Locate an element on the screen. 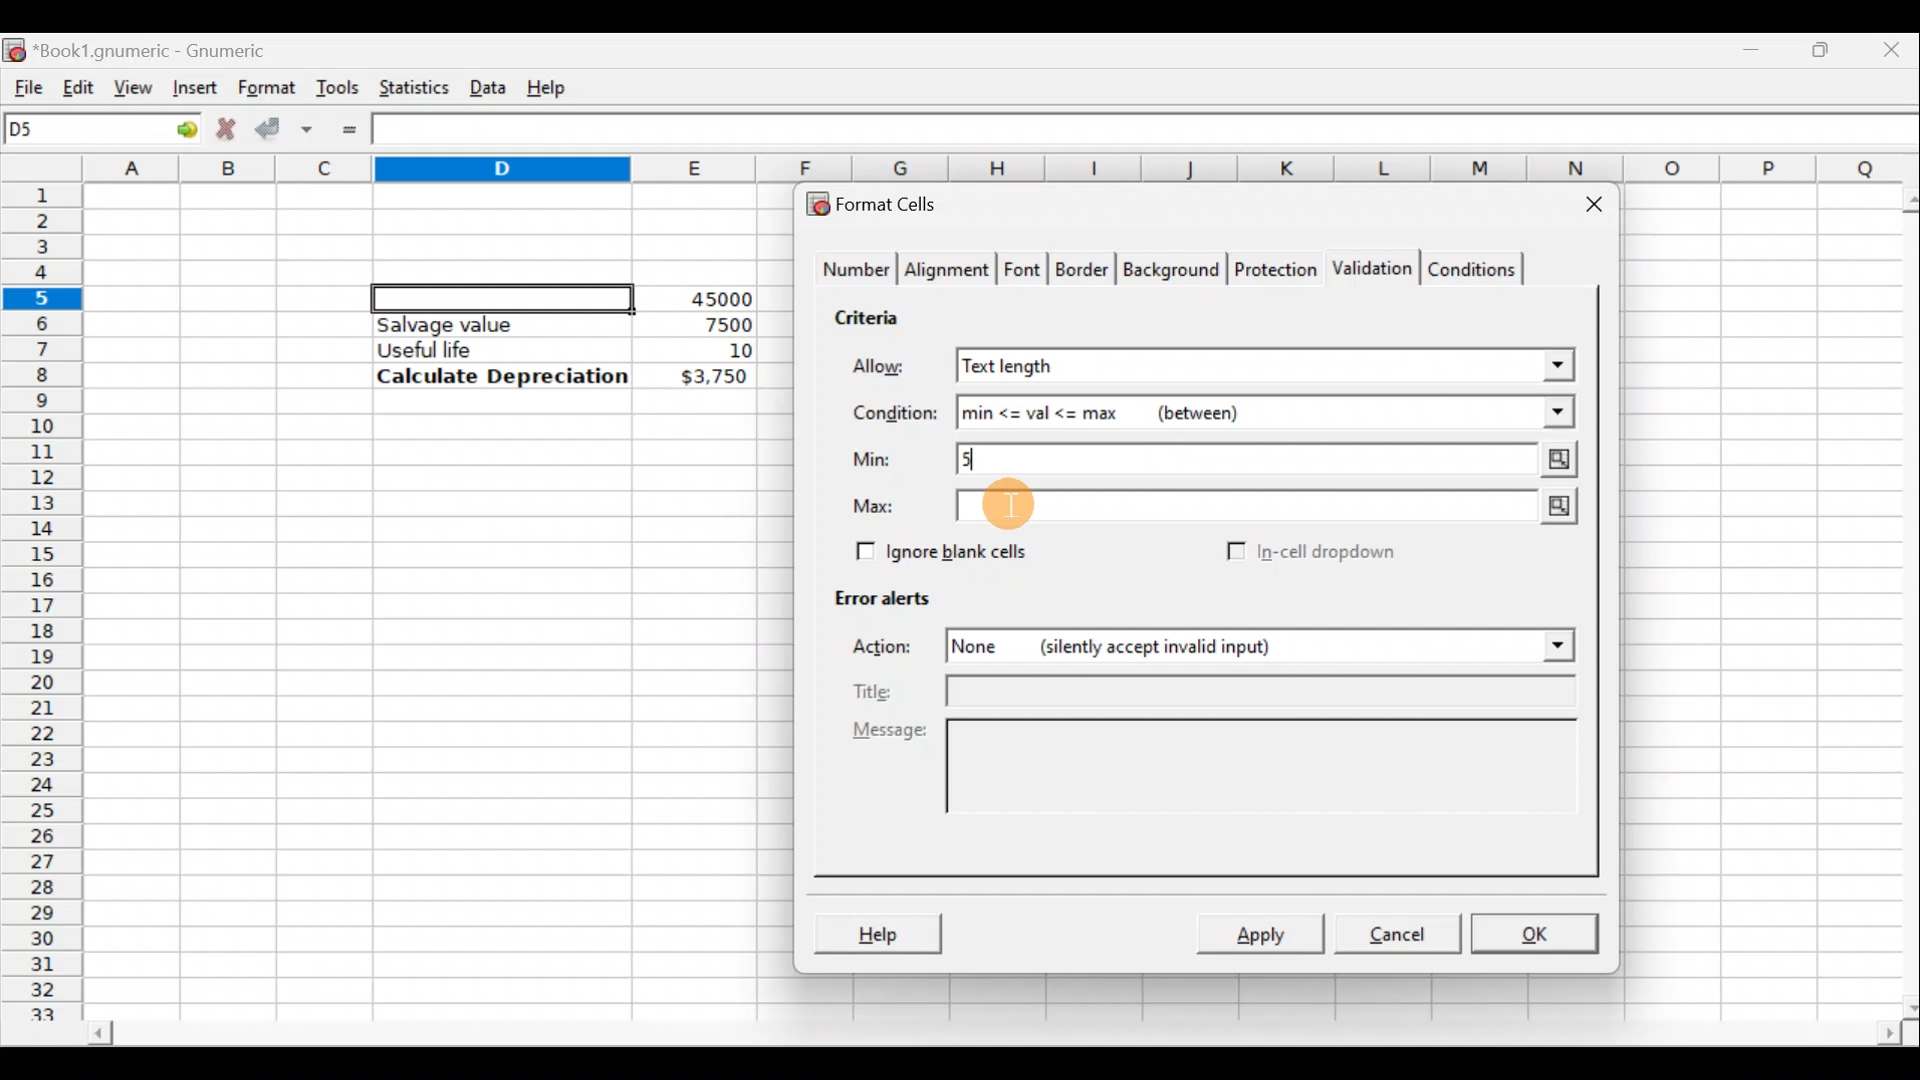  Calculate Depreciation is located at coordinates (502, 375).